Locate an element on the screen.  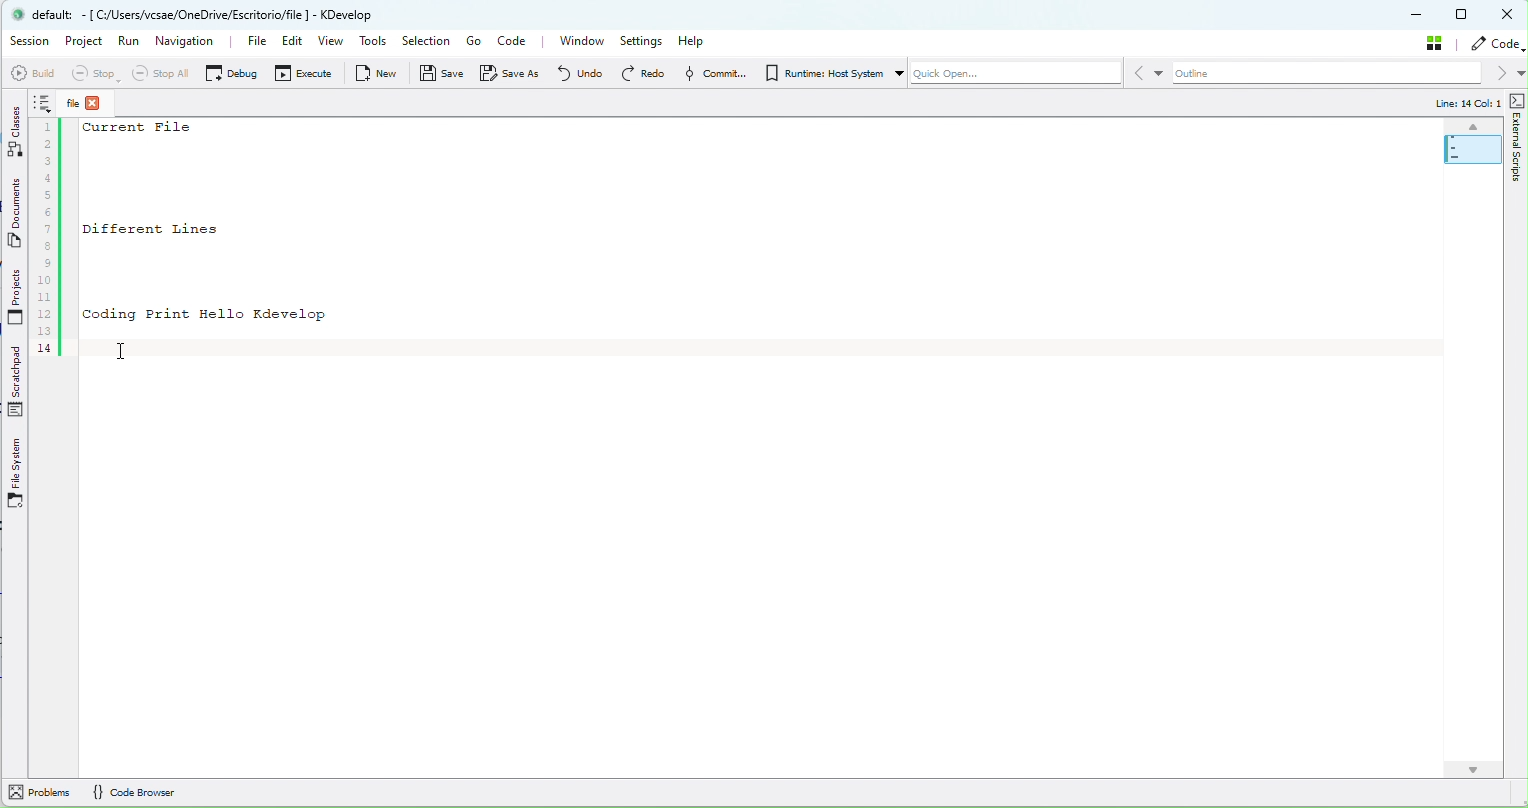
Different Lines is located at coordinates (178, 228).